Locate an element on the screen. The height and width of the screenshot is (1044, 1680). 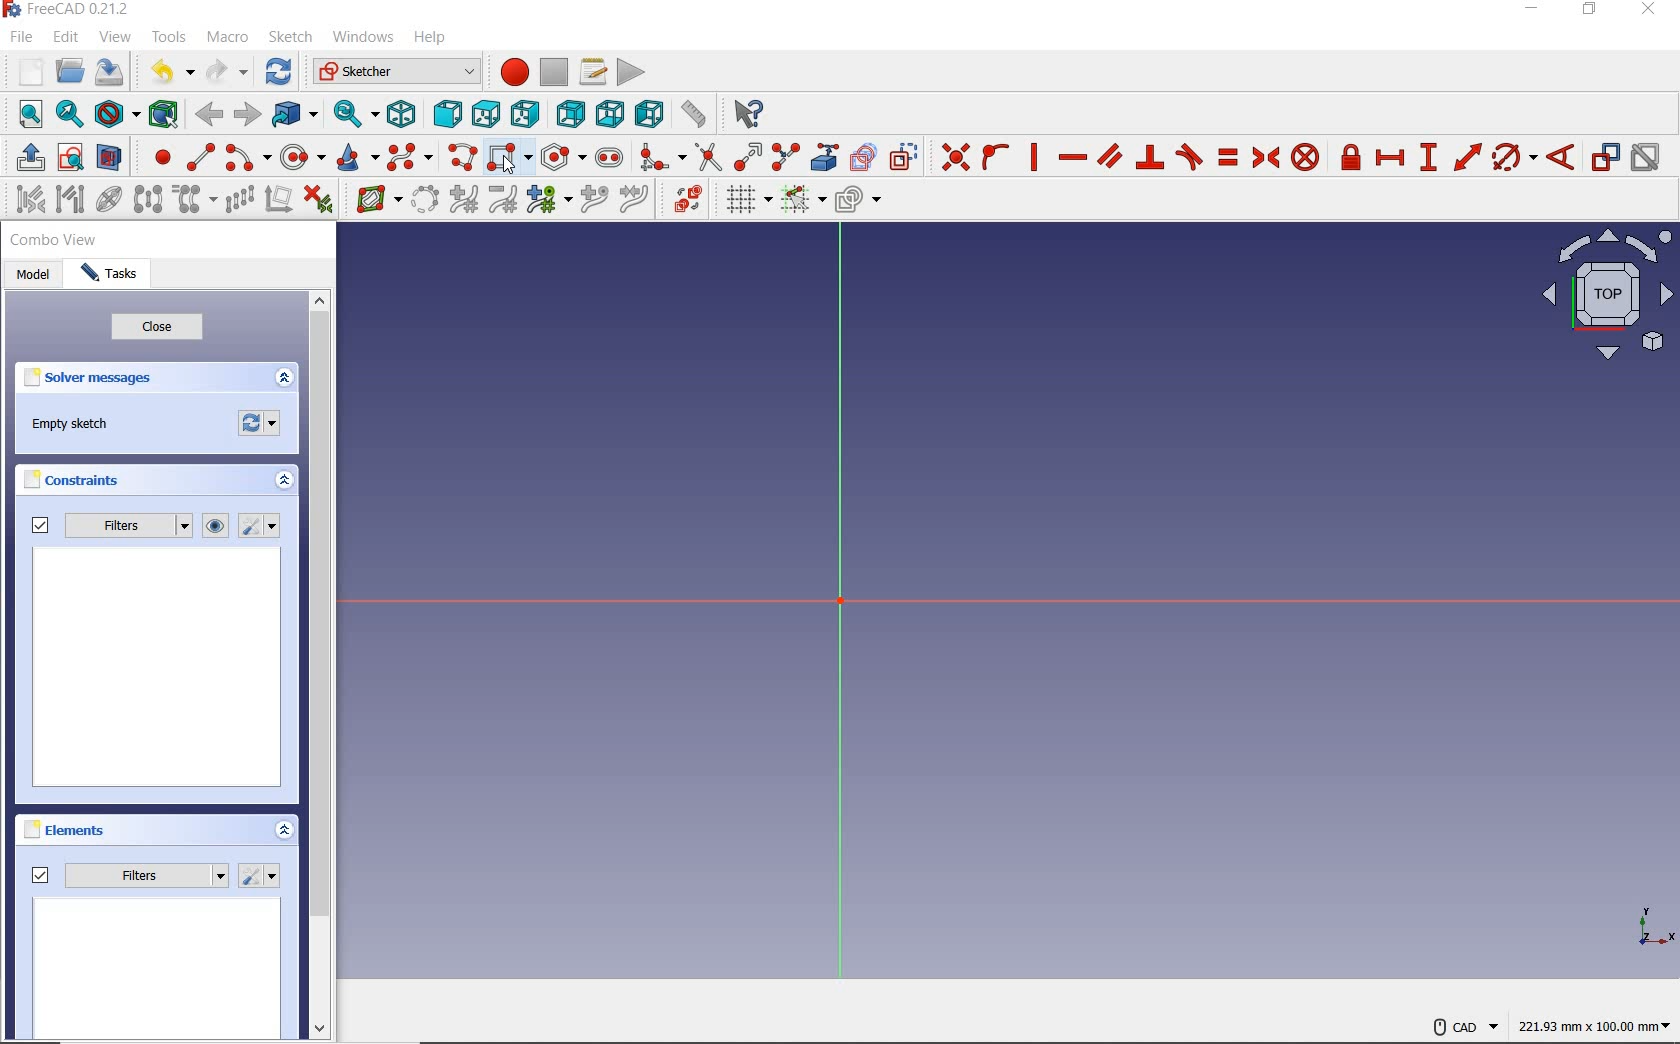
view section is located at coordinates (110, 157).